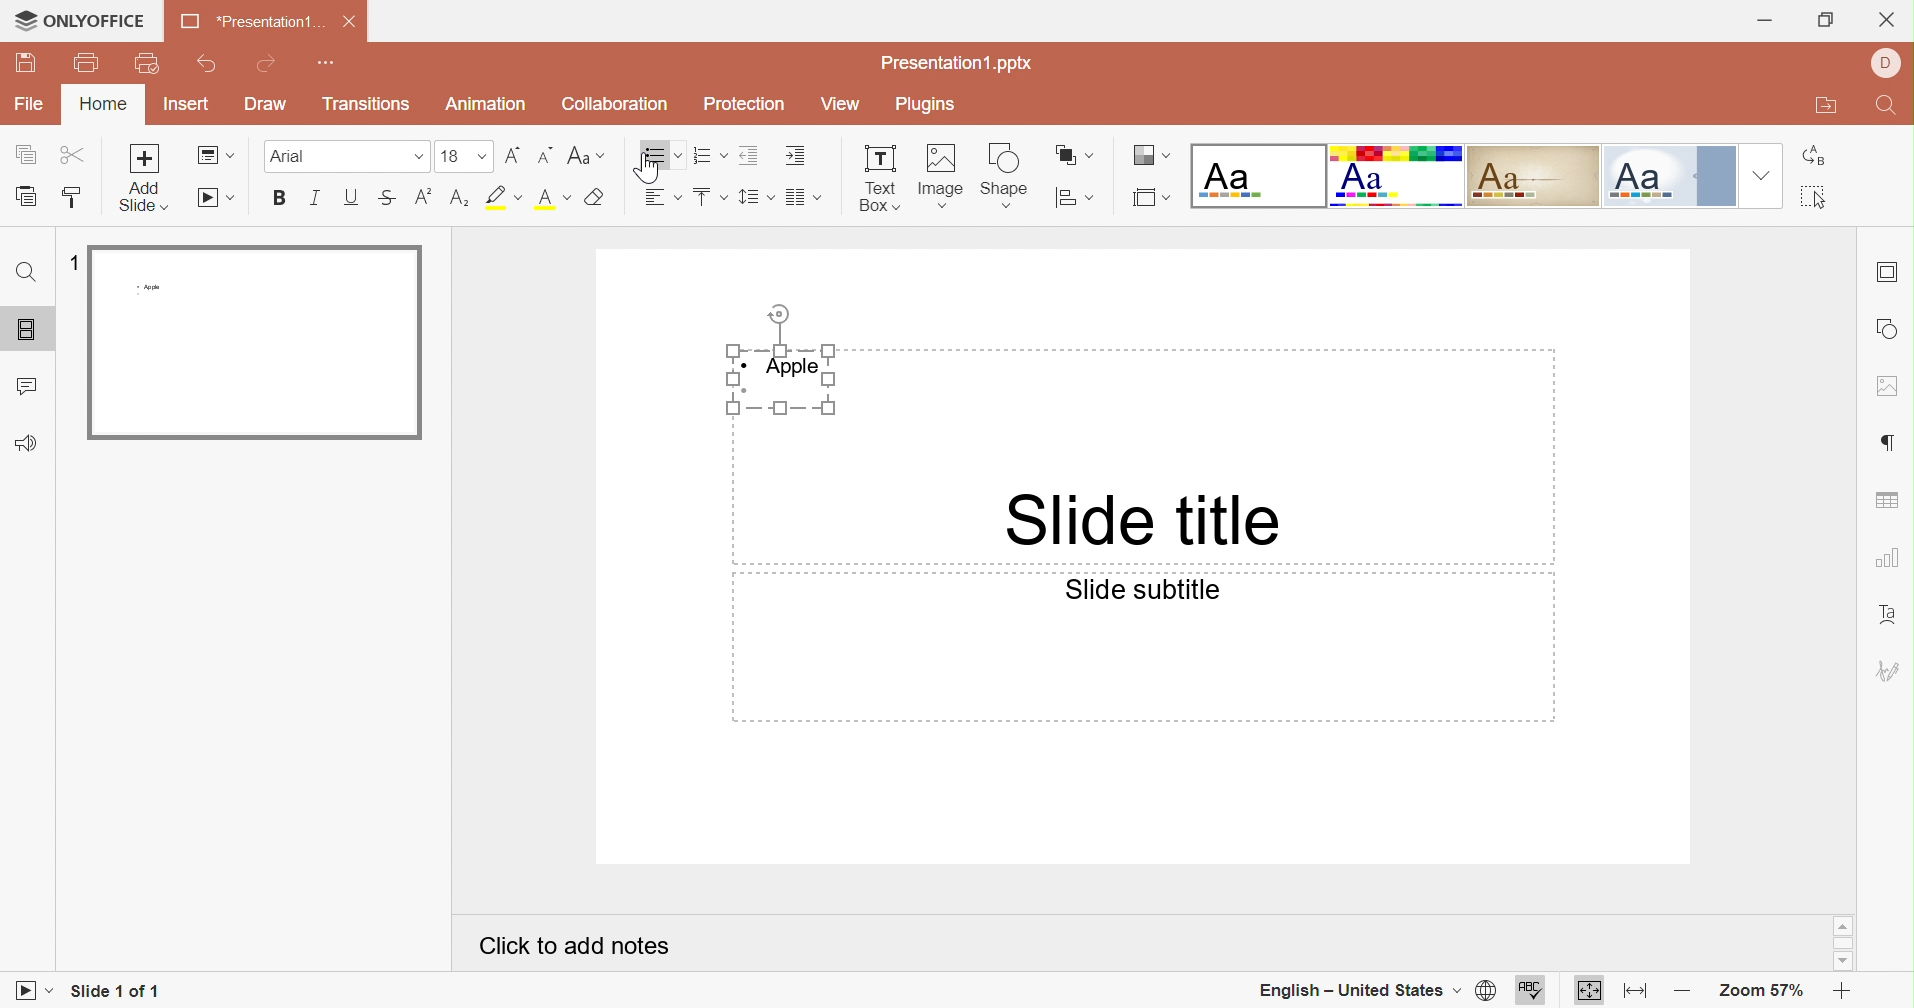 This screenshot has width=1914, height=1008. Describe the element at coordinates (1077, 199) in the screenshot. I see `Align shape` at that location.